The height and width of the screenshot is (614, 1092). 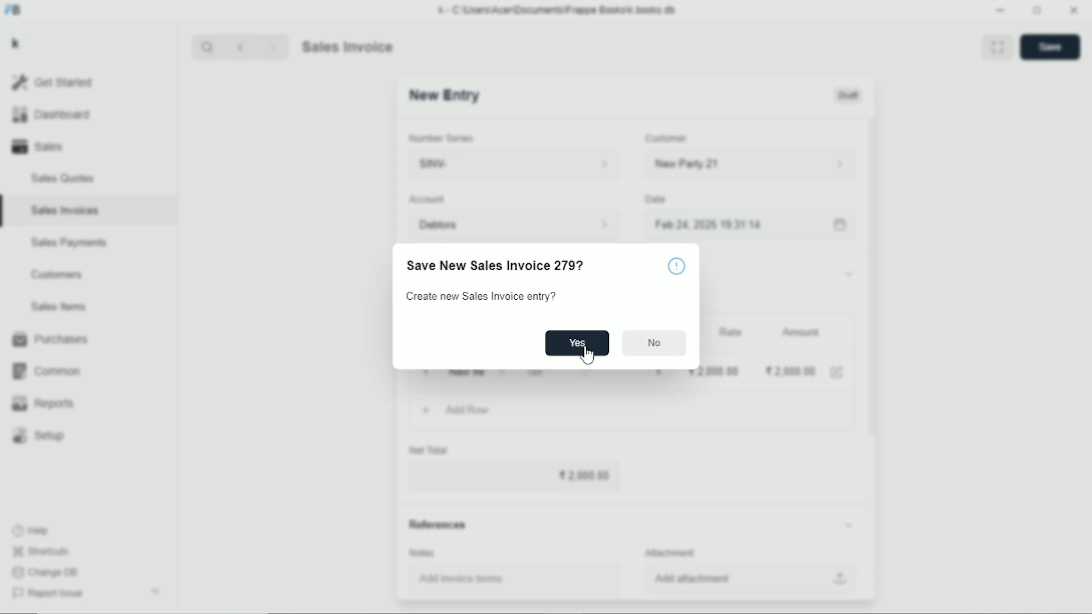 I want to click on Report issue, so click(x=46, y=595).